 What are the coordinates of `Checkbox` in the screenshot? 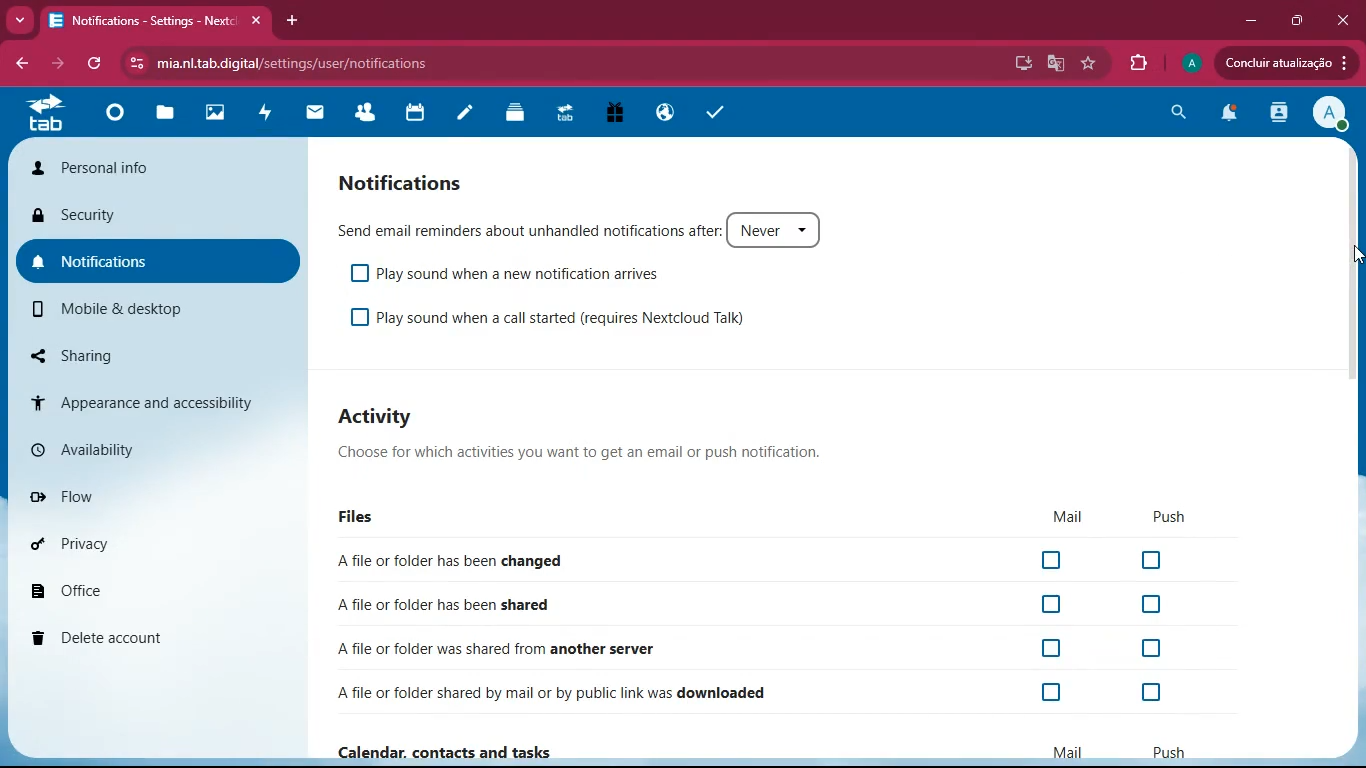 It's located at (1047, 692).